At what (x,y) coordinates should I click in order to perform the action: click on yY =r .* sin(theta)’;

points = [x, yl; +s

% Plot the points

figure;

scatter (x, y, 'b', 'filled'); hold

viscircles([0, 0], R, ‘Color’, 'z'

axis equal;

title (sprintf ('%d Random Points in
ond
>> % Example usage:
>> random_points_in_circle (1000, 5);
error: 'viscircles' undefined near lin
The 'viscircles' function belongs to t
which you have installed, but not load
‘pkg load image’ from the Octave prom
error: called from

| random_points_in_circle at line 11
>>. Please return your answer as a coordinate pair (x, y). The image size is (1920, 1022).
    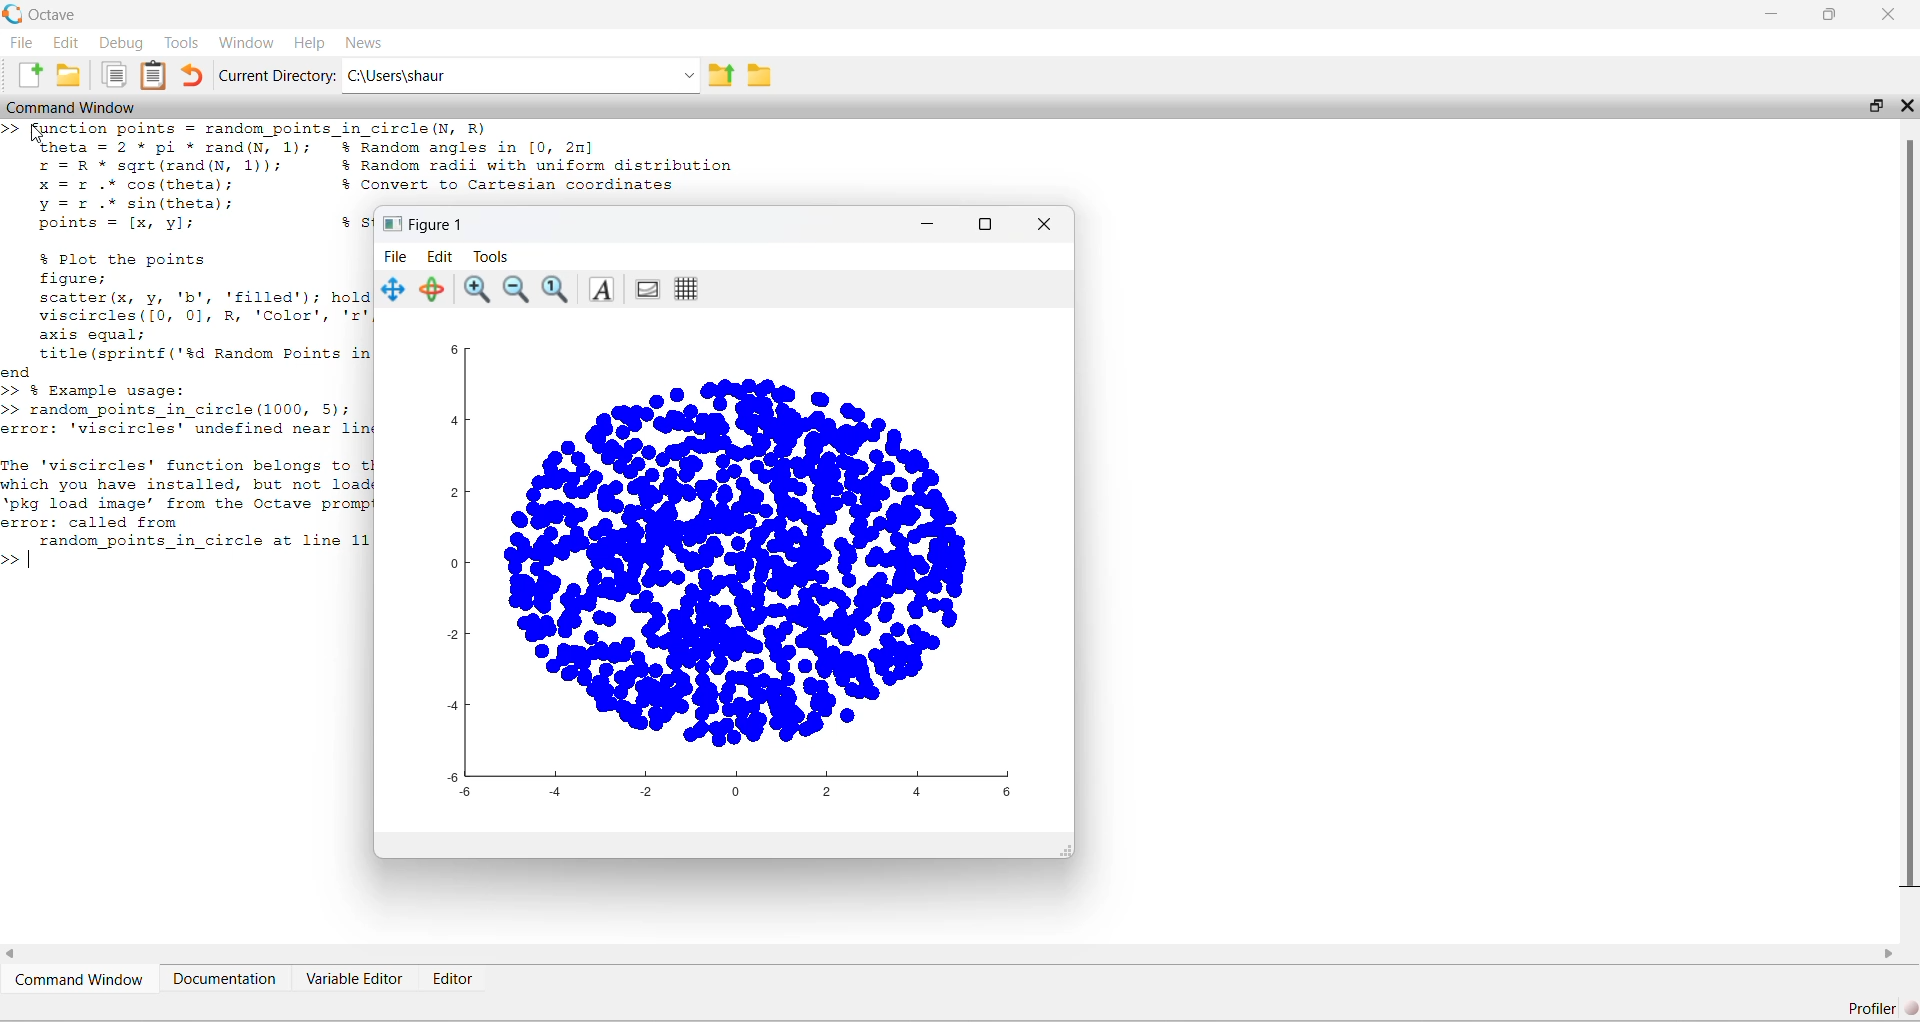
    Looking at the image, I should click on (185, 382).